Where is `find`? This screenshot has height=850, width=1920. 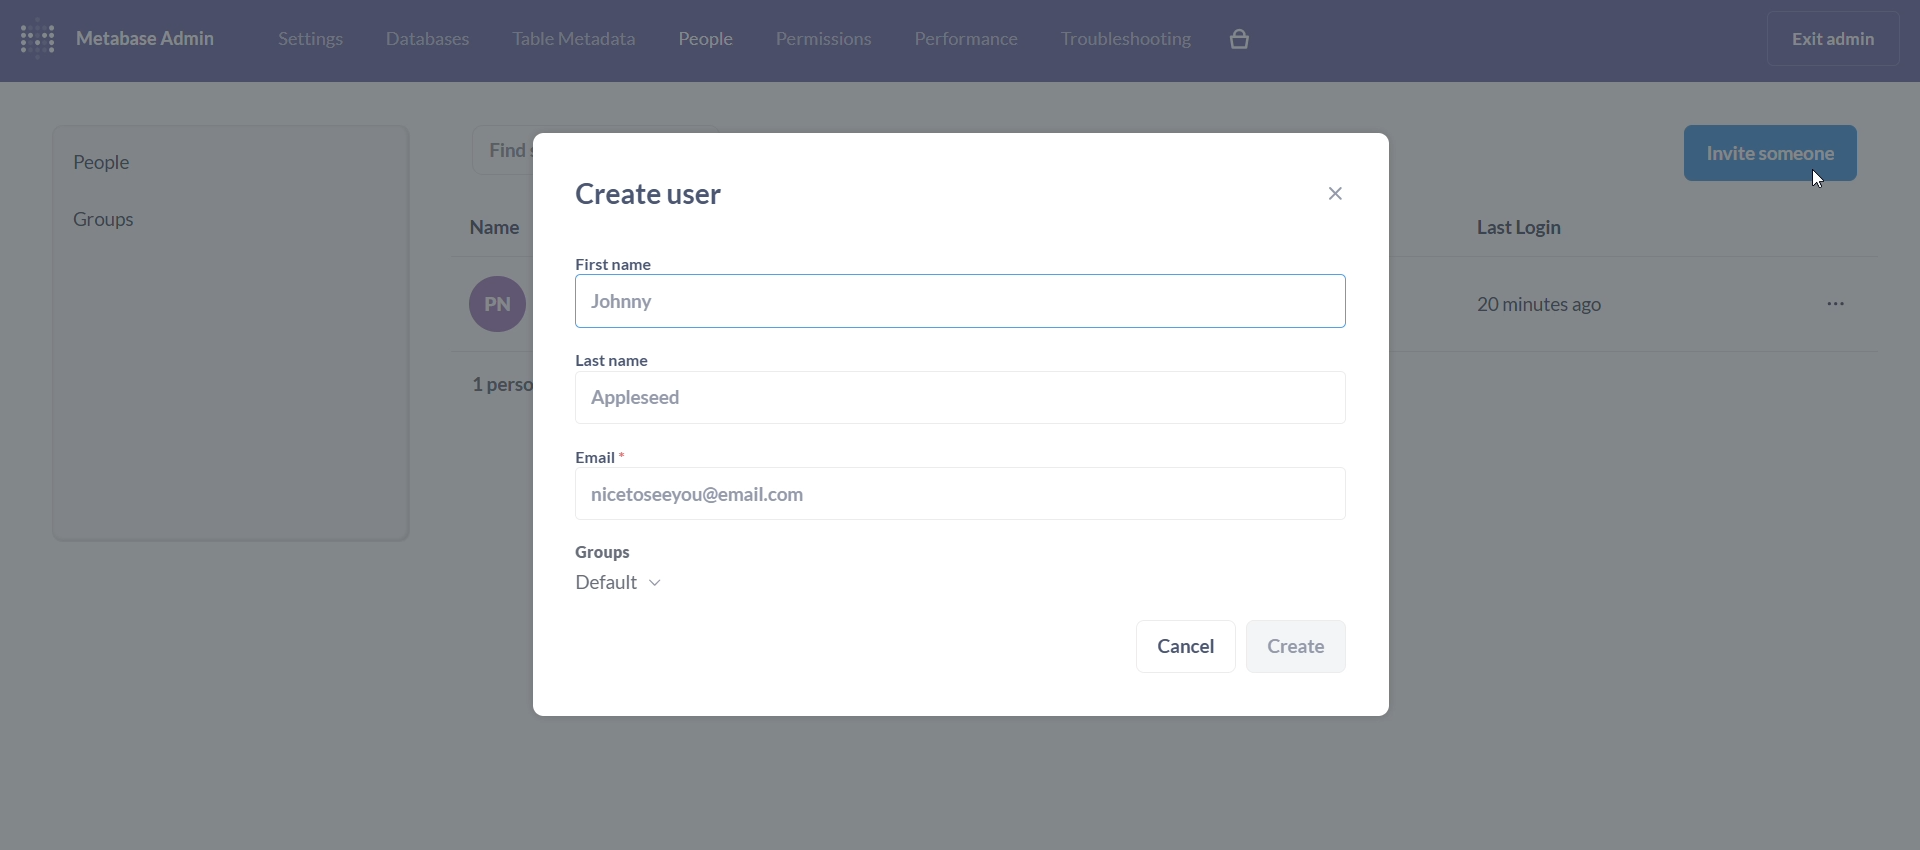 find is located at coordinates (504, 153).